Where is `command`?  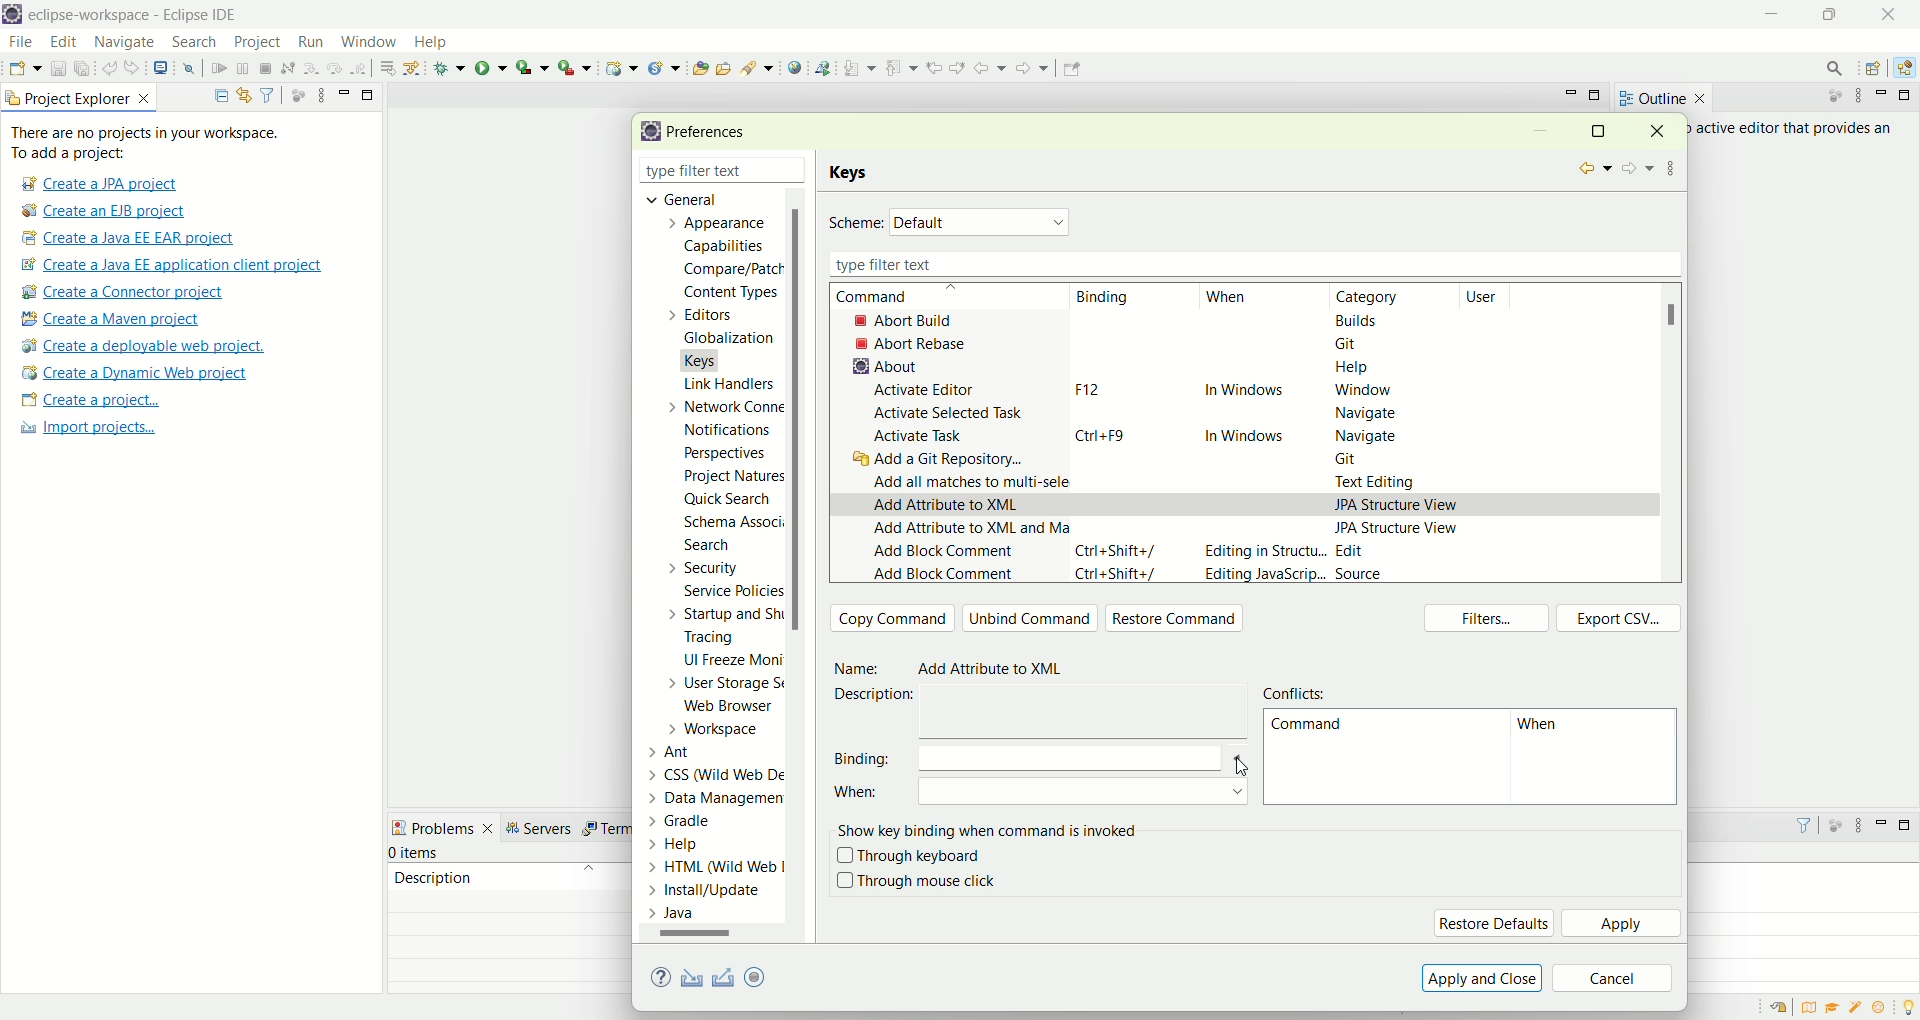
command is located at coordinates (1306, 728).